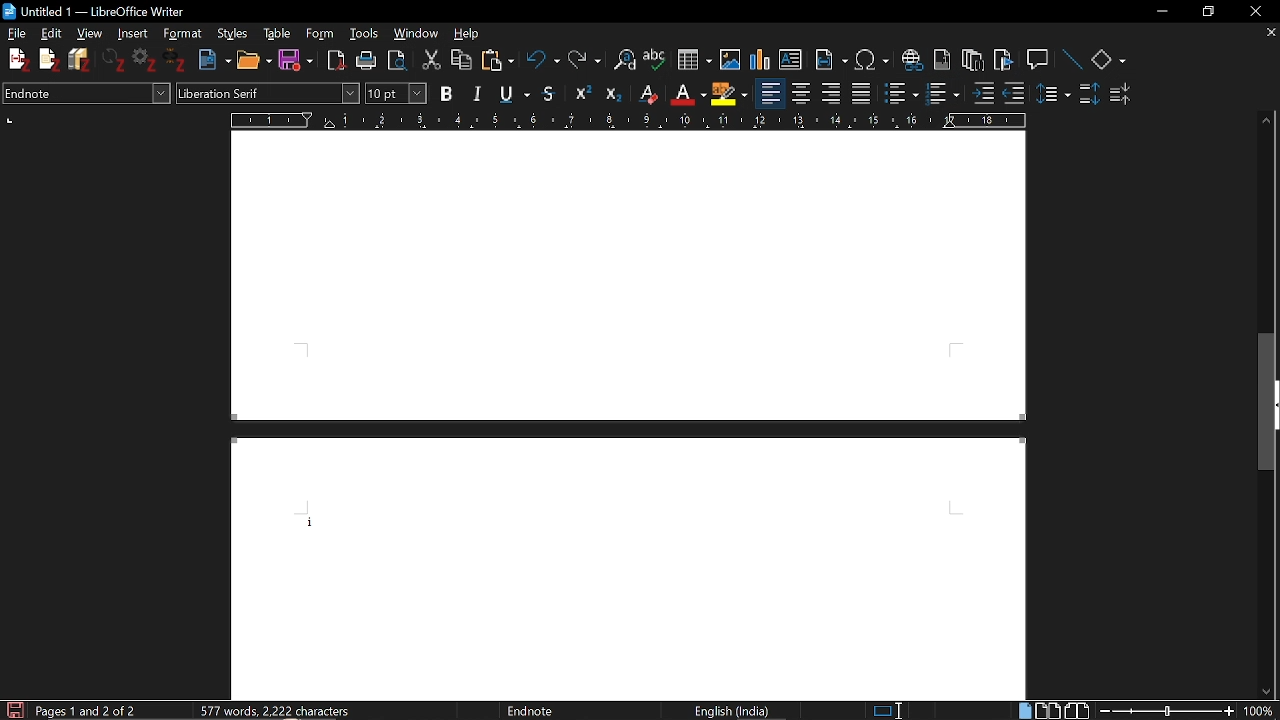 Image resolution: width=1280 pixels, height=720 pixels. Describe the element at coordinates (627, 121) in the screenshot. I see `Scale` at that location.